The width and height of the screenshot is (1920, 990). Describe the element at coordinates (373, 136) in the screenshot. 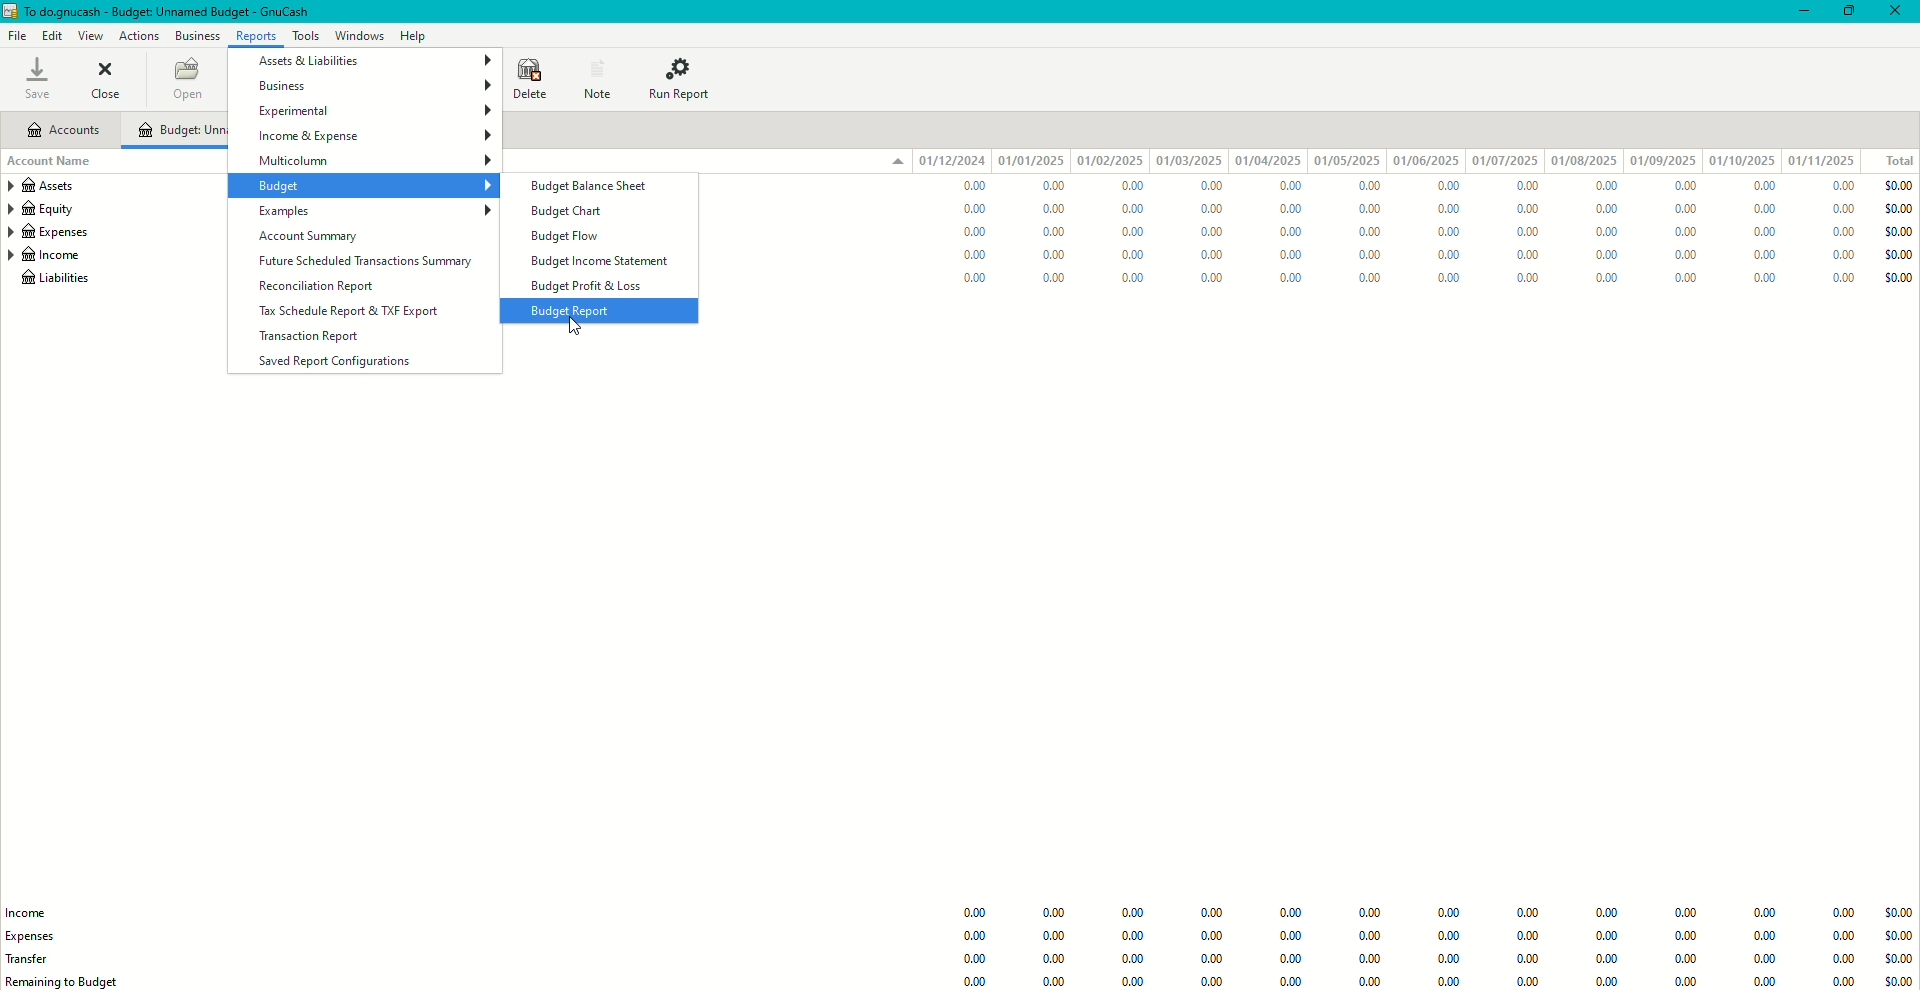

I see `Income and Expense` at that location.